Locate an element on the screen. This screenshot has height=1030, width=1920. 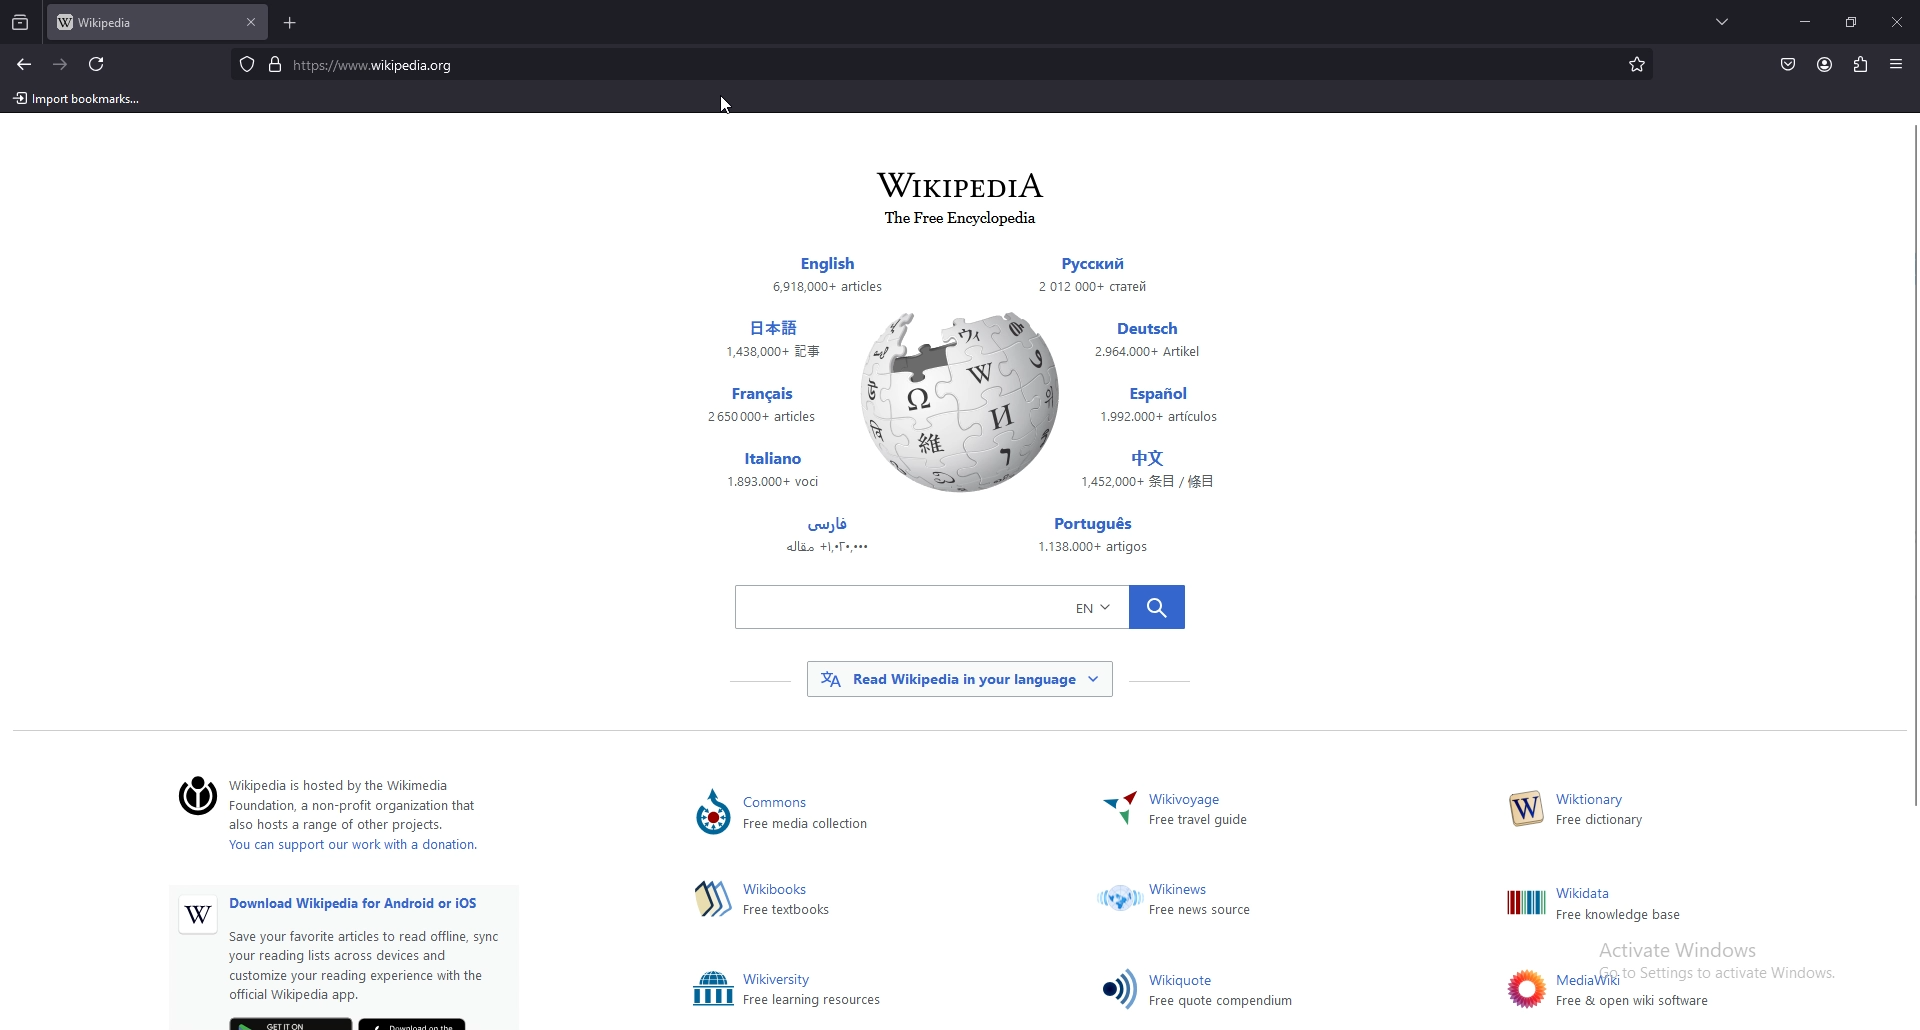
 is located at coordinates (1162, 469).